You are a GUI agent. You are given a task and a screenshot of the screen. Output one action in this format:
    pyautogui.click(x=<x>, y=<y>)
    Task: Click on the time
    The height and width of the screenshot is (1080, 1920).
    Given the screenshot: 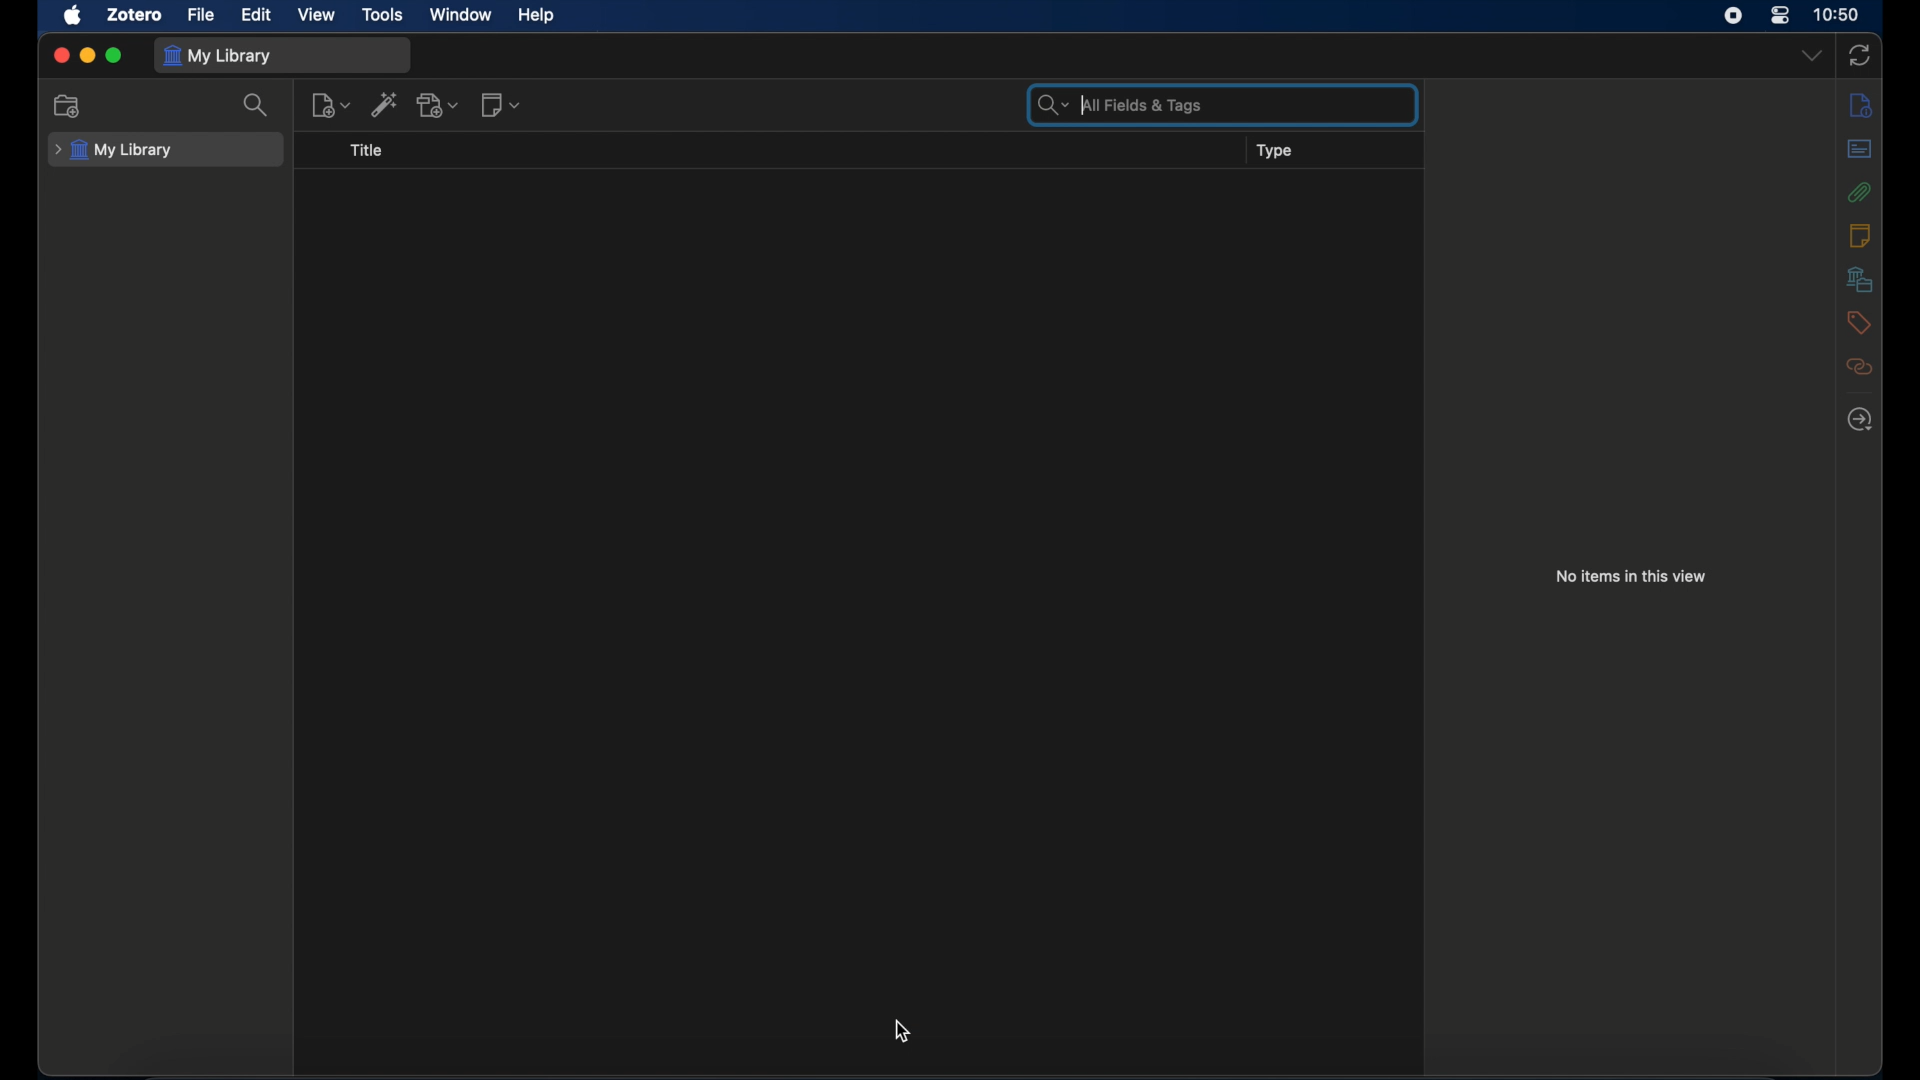 What is the action you would take?
    pyautogui.click(x=1837, y=14)
    